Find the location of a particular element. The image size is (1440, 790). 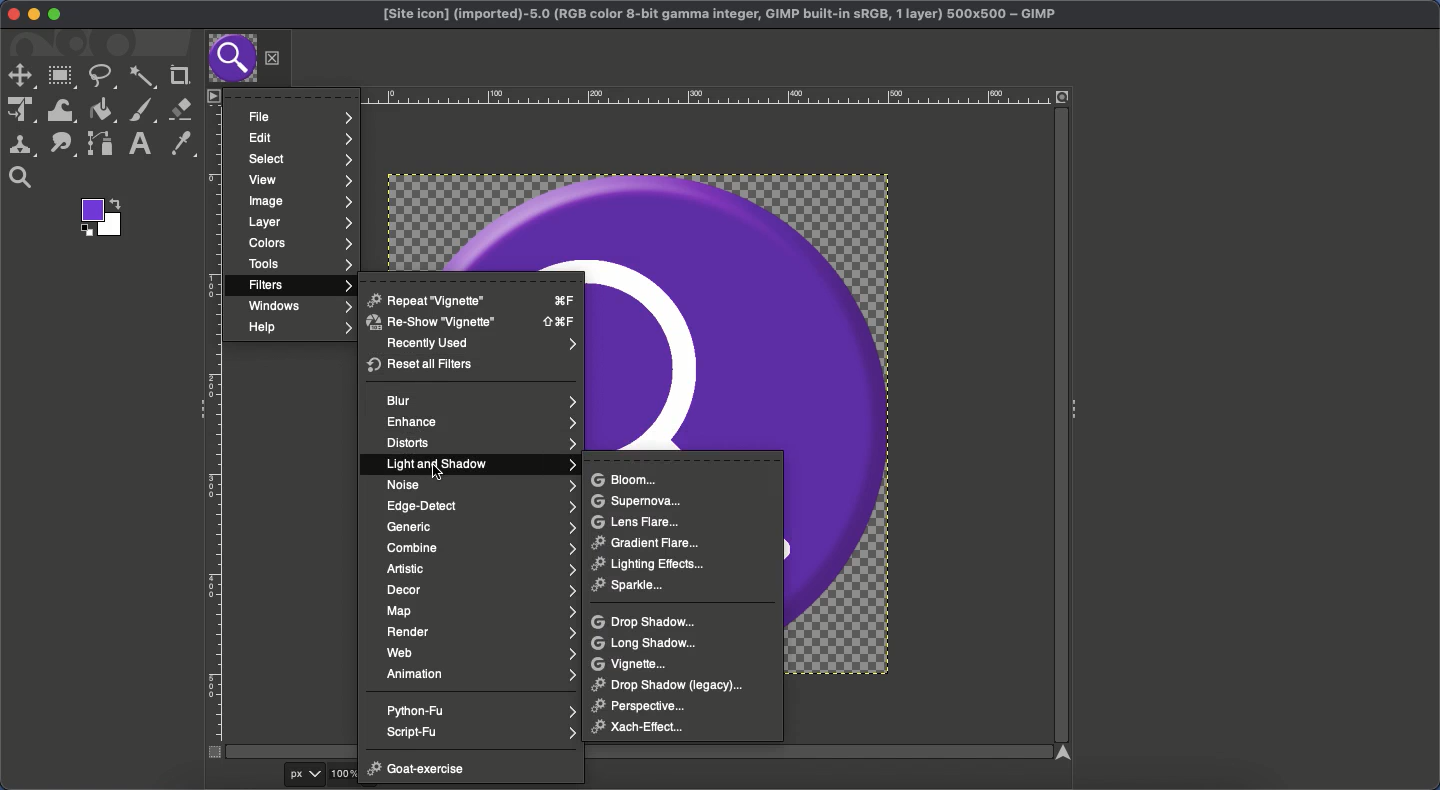

Help is located at coordinates (298, 329).